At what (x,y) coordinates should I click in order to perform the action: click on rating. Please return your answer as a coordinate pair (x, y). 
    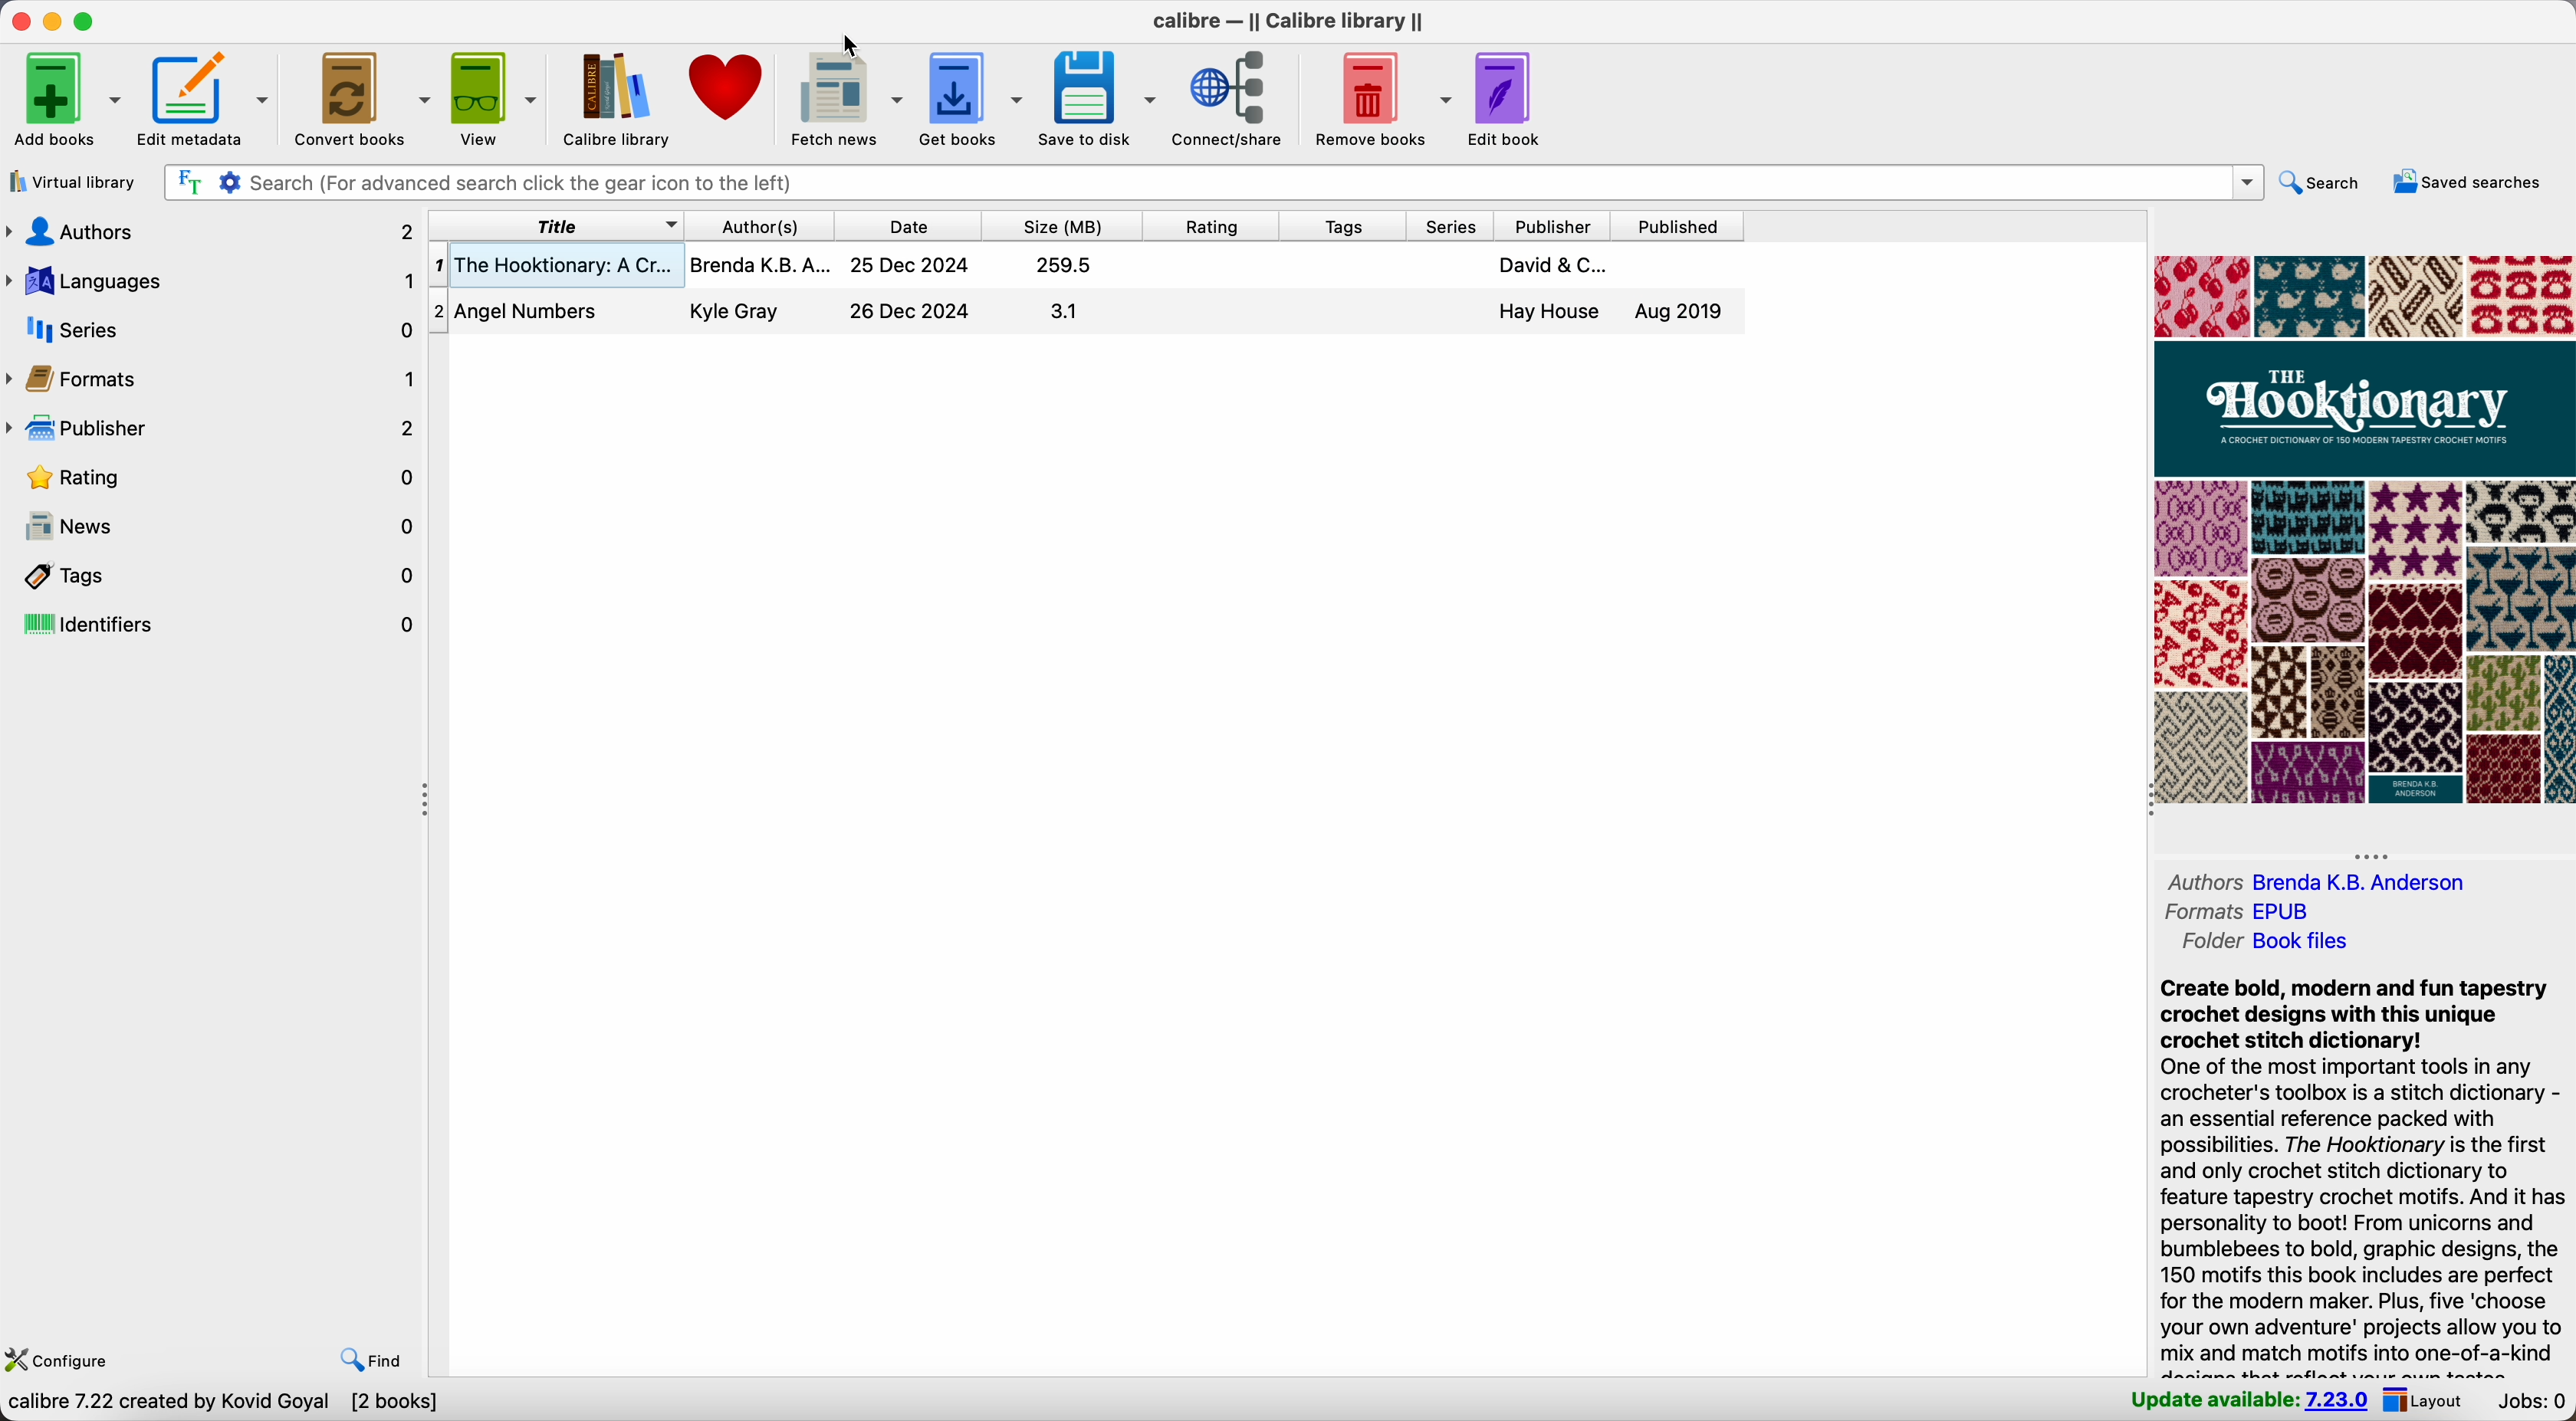
    Looking at the image, I should click on (227, 479).